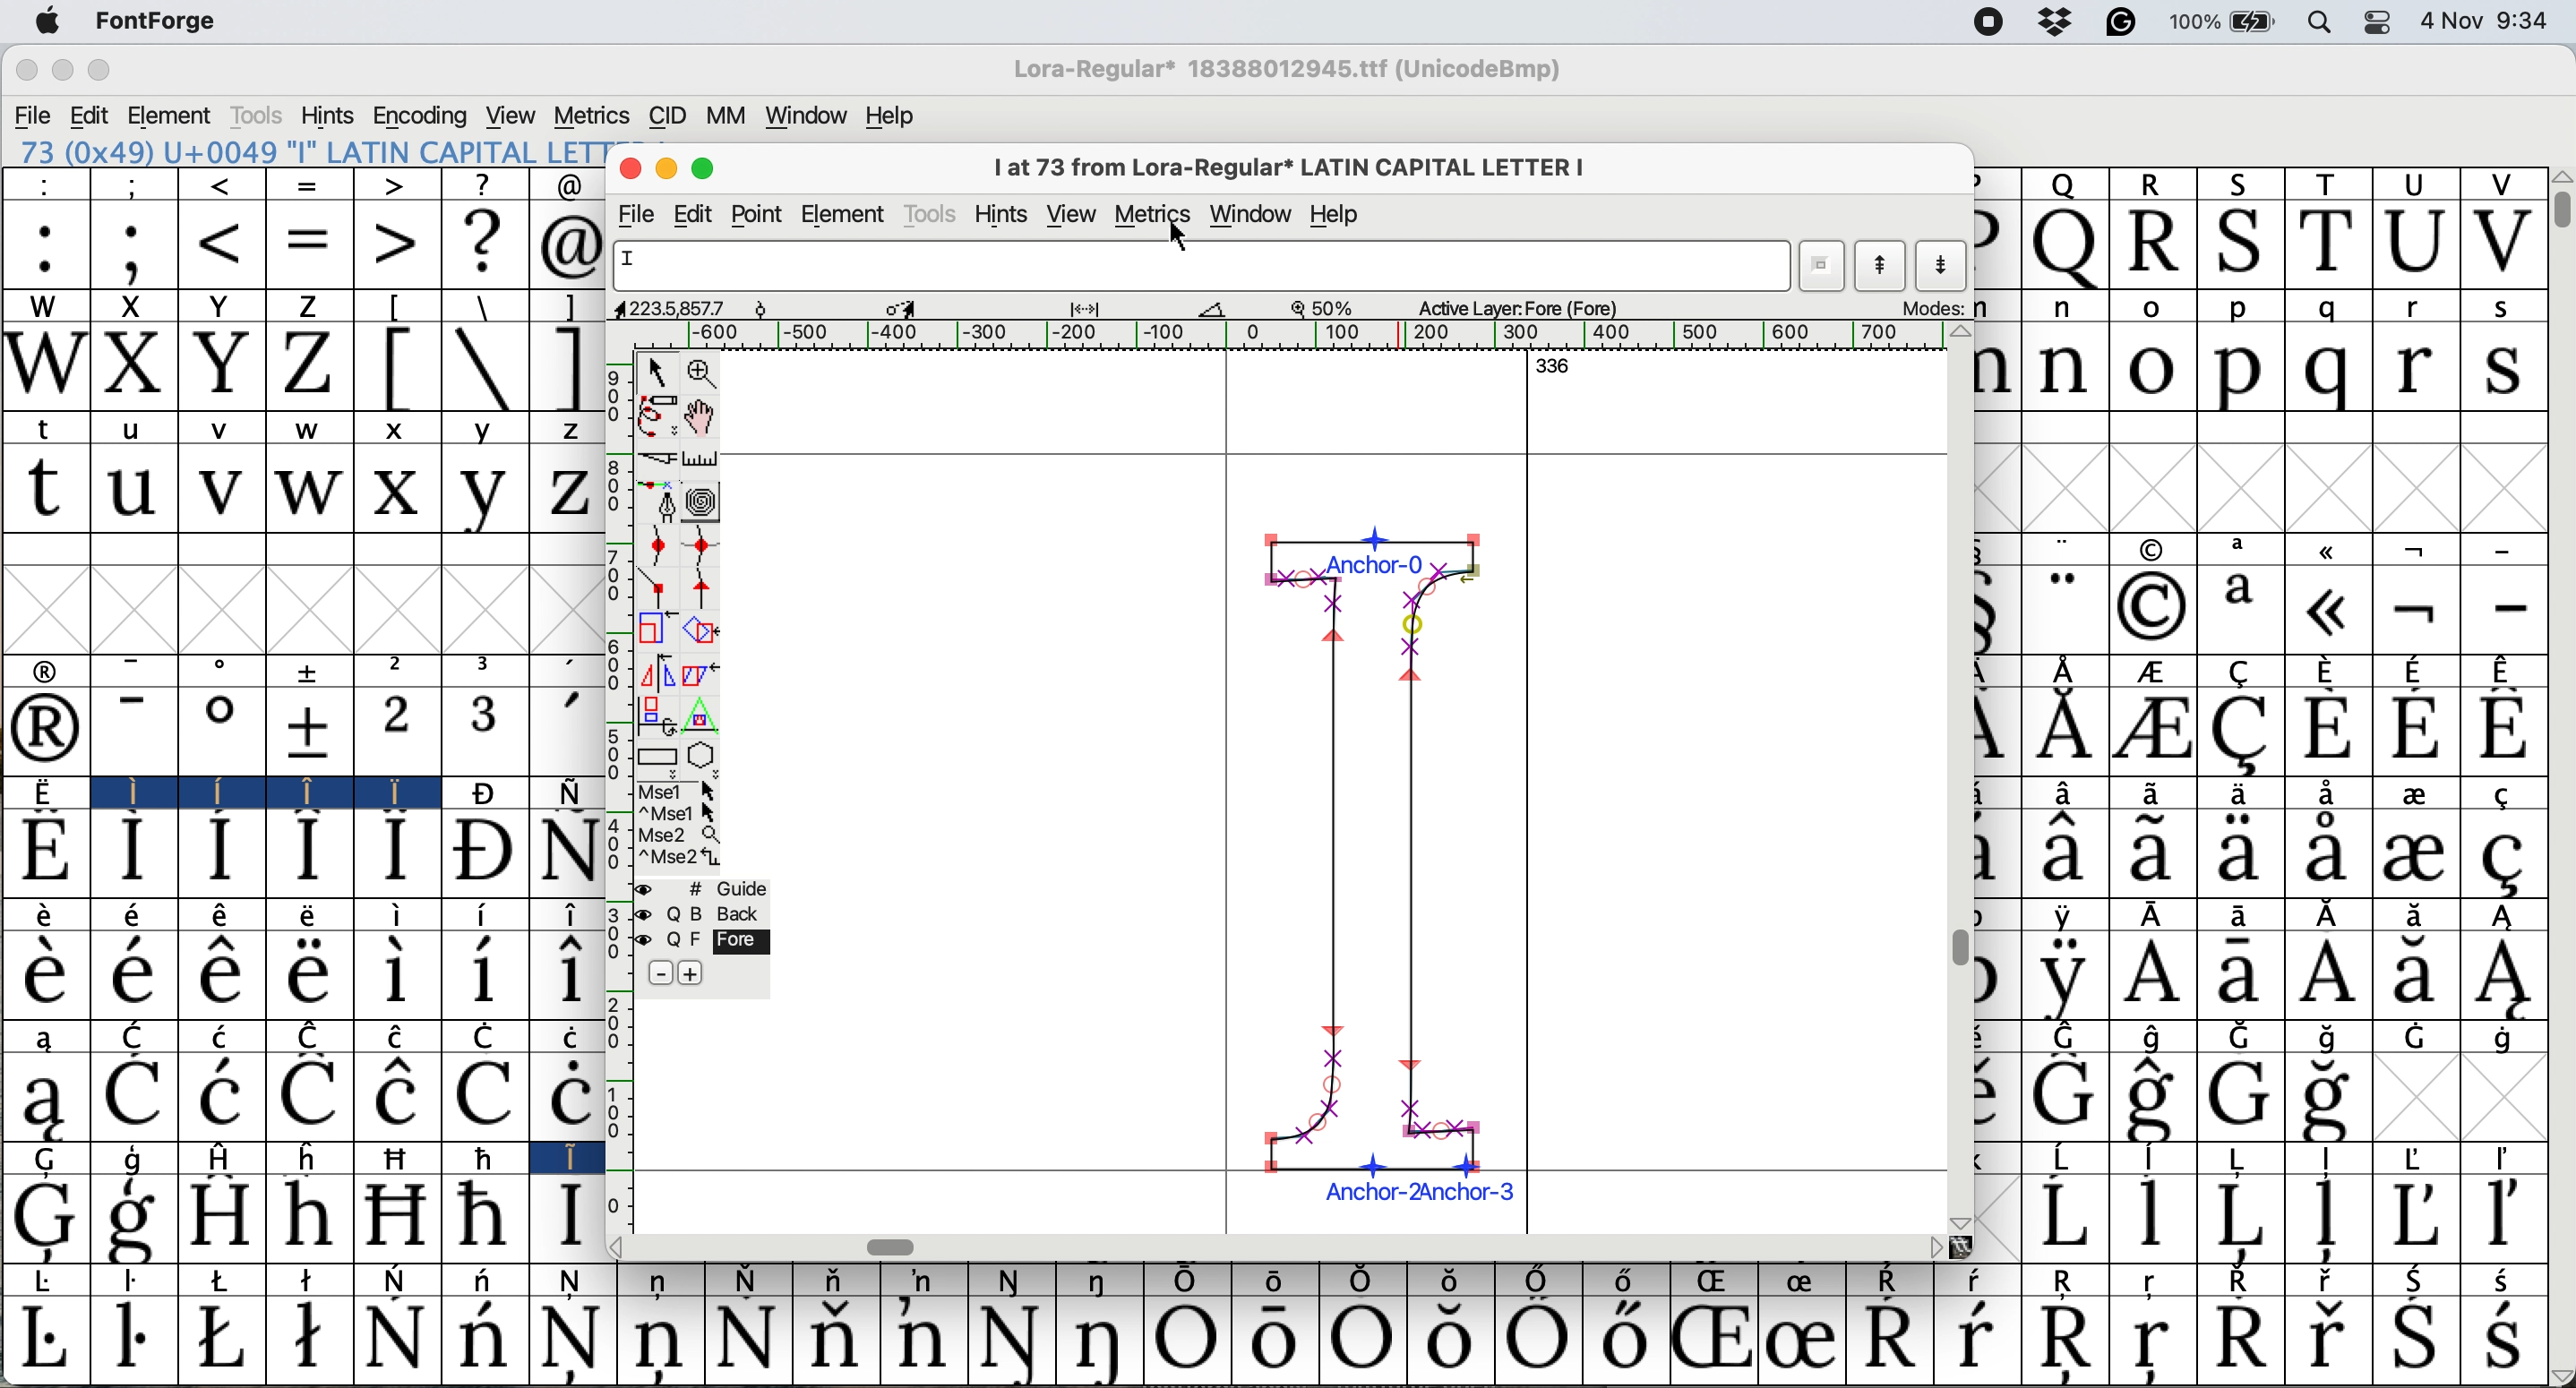 This screenshot has width=2576, height=1388. What do you see at coordinates (44, 307) in the screenshot?
I see `W` at bounding box center [44, 307].